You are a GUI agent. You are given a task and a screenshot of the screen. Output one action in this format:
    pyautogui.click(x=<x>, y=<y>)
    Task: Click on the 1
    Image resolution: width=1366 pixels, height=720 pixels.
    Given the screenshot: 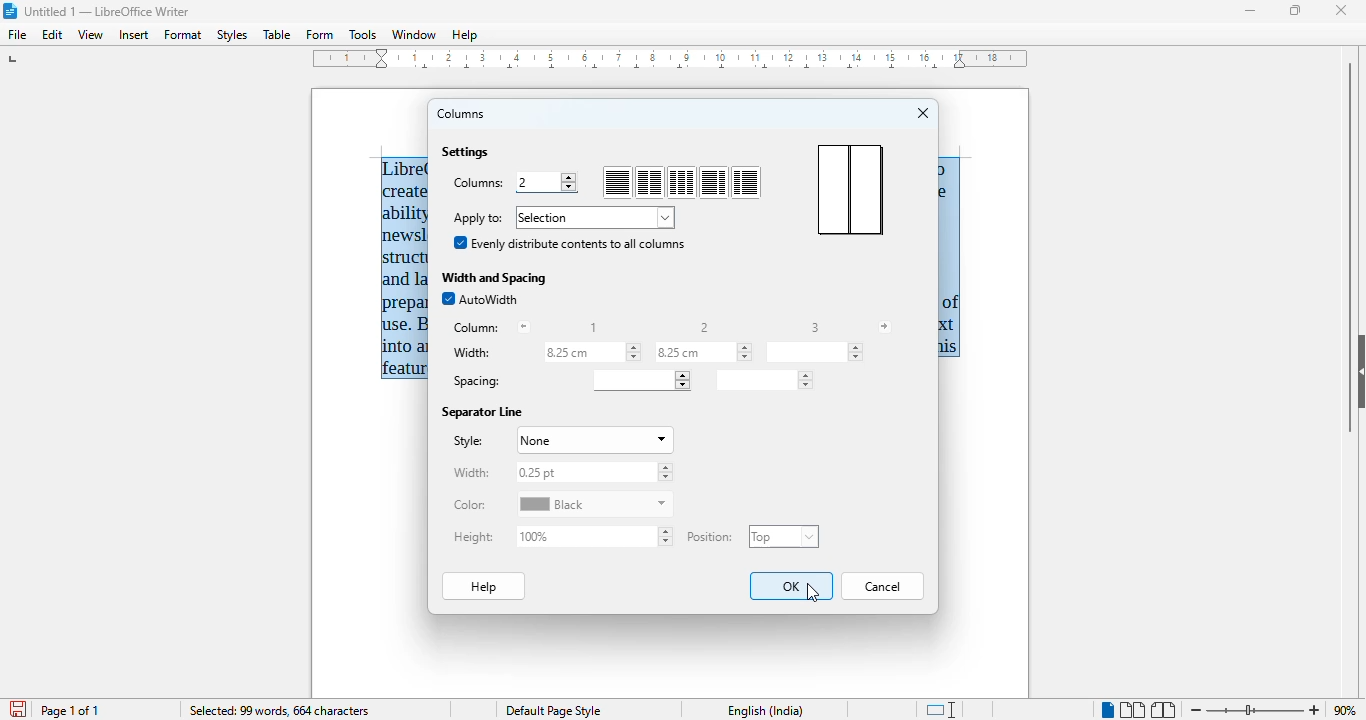 What is the action you would take?
    pyautogui.click(x=594, y=328)
    